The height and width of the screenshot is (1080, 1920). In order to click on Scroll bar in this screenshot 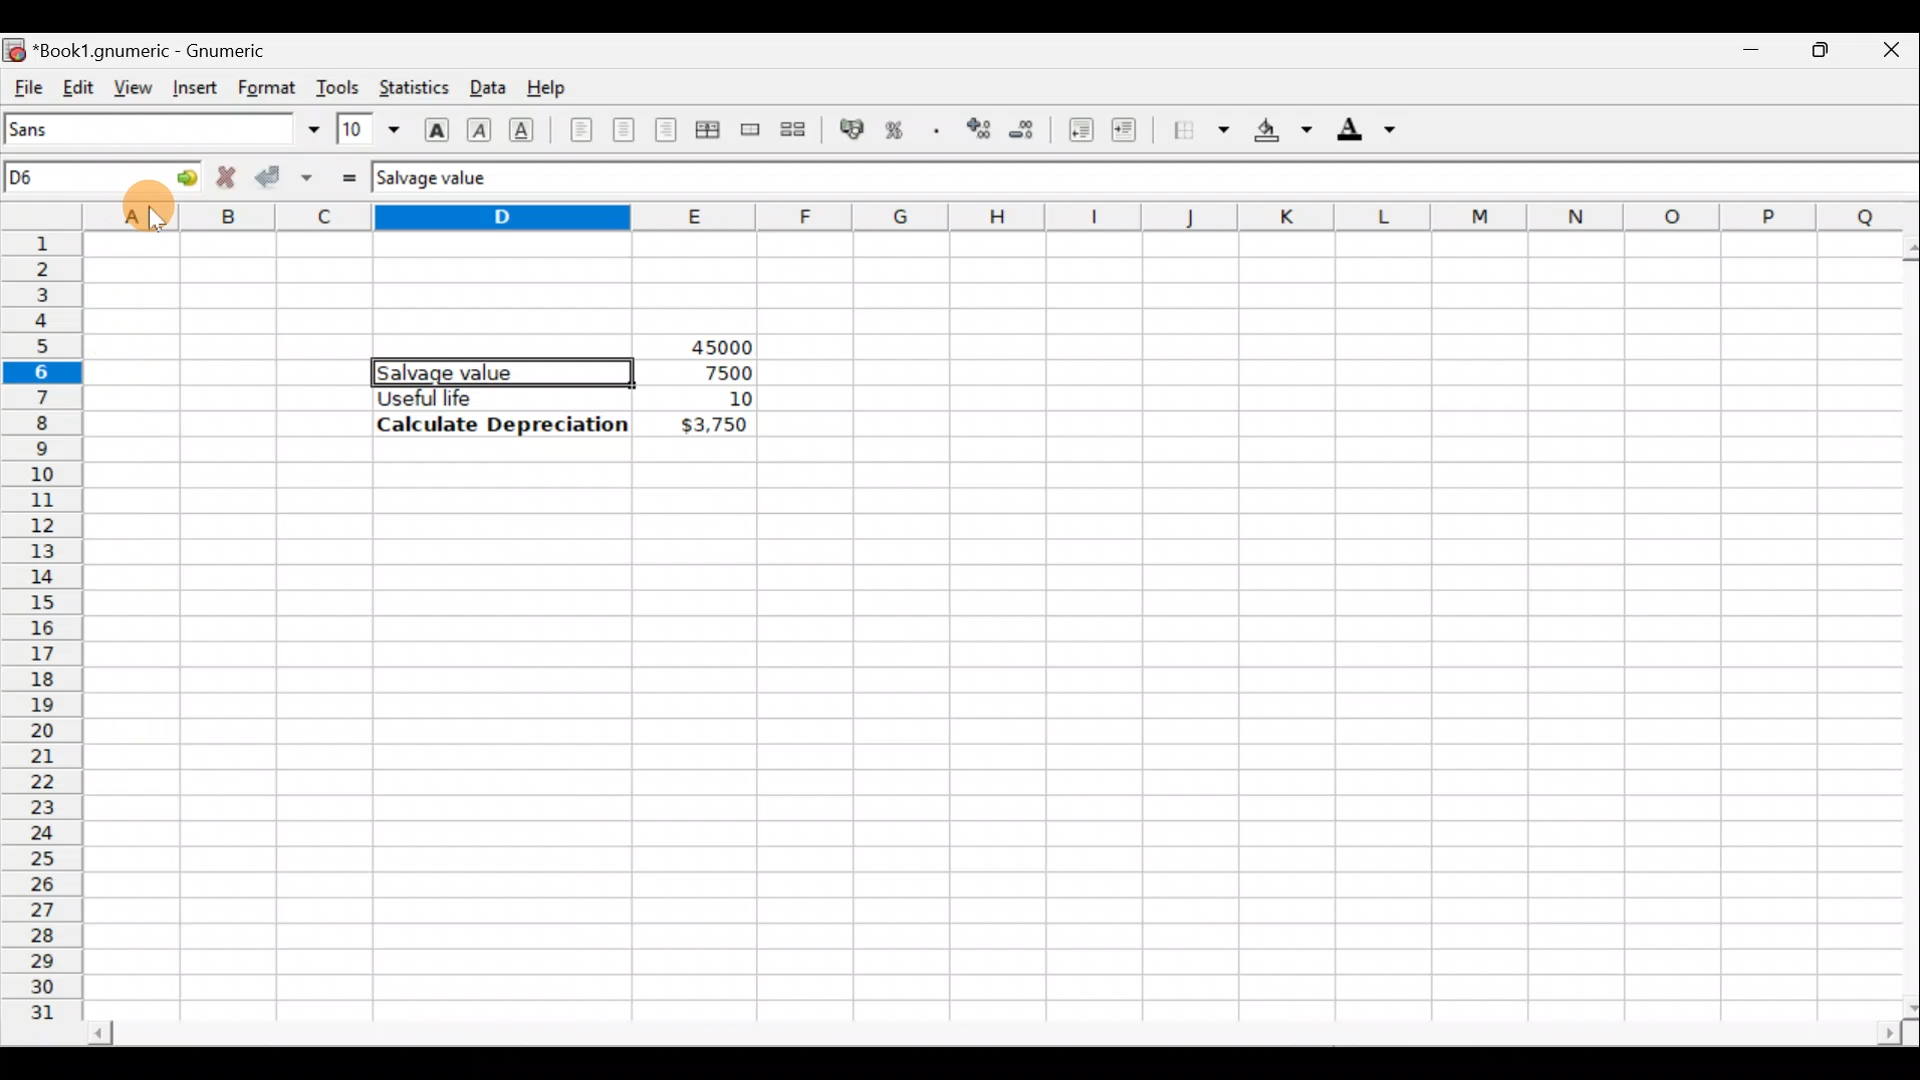, I will do `click(996, 1034)`.